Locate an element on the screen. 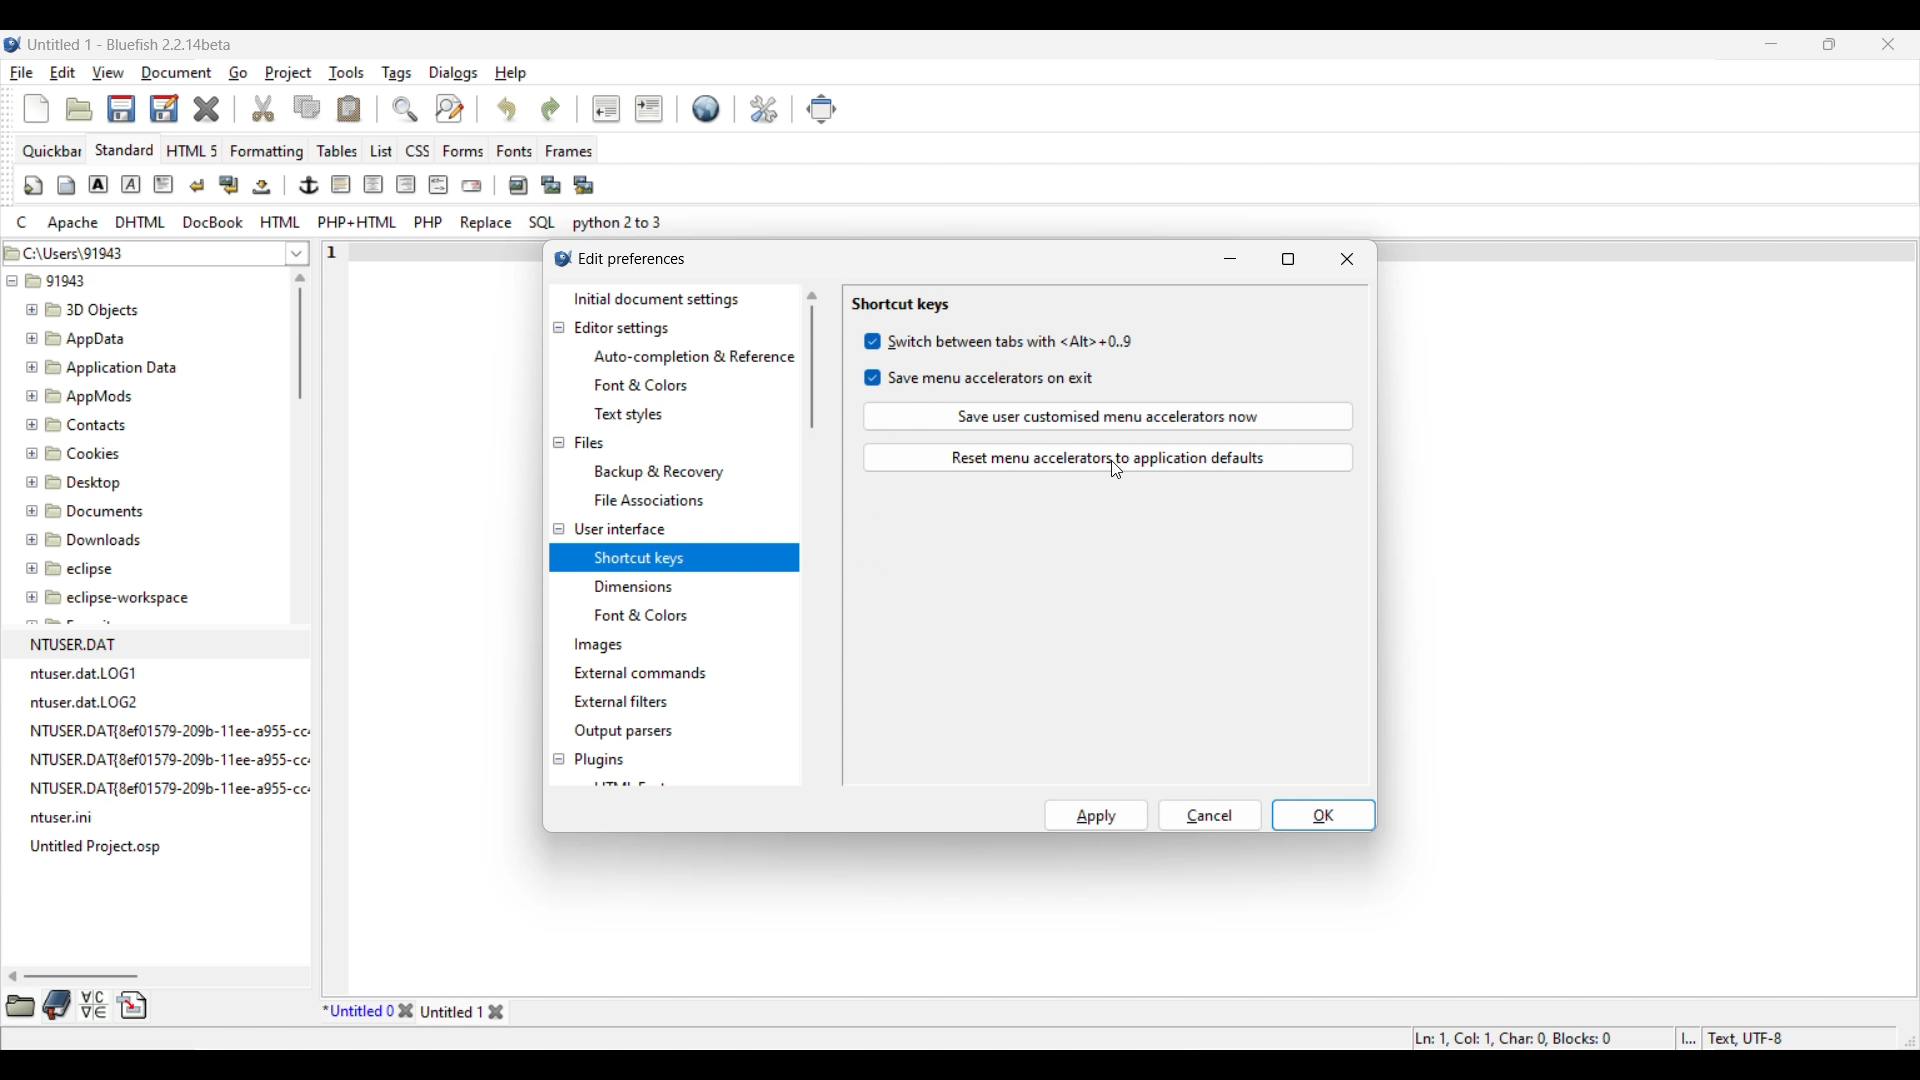 The image size is (1920, 1080). HTML 5 is located at coordinates (193, 150).